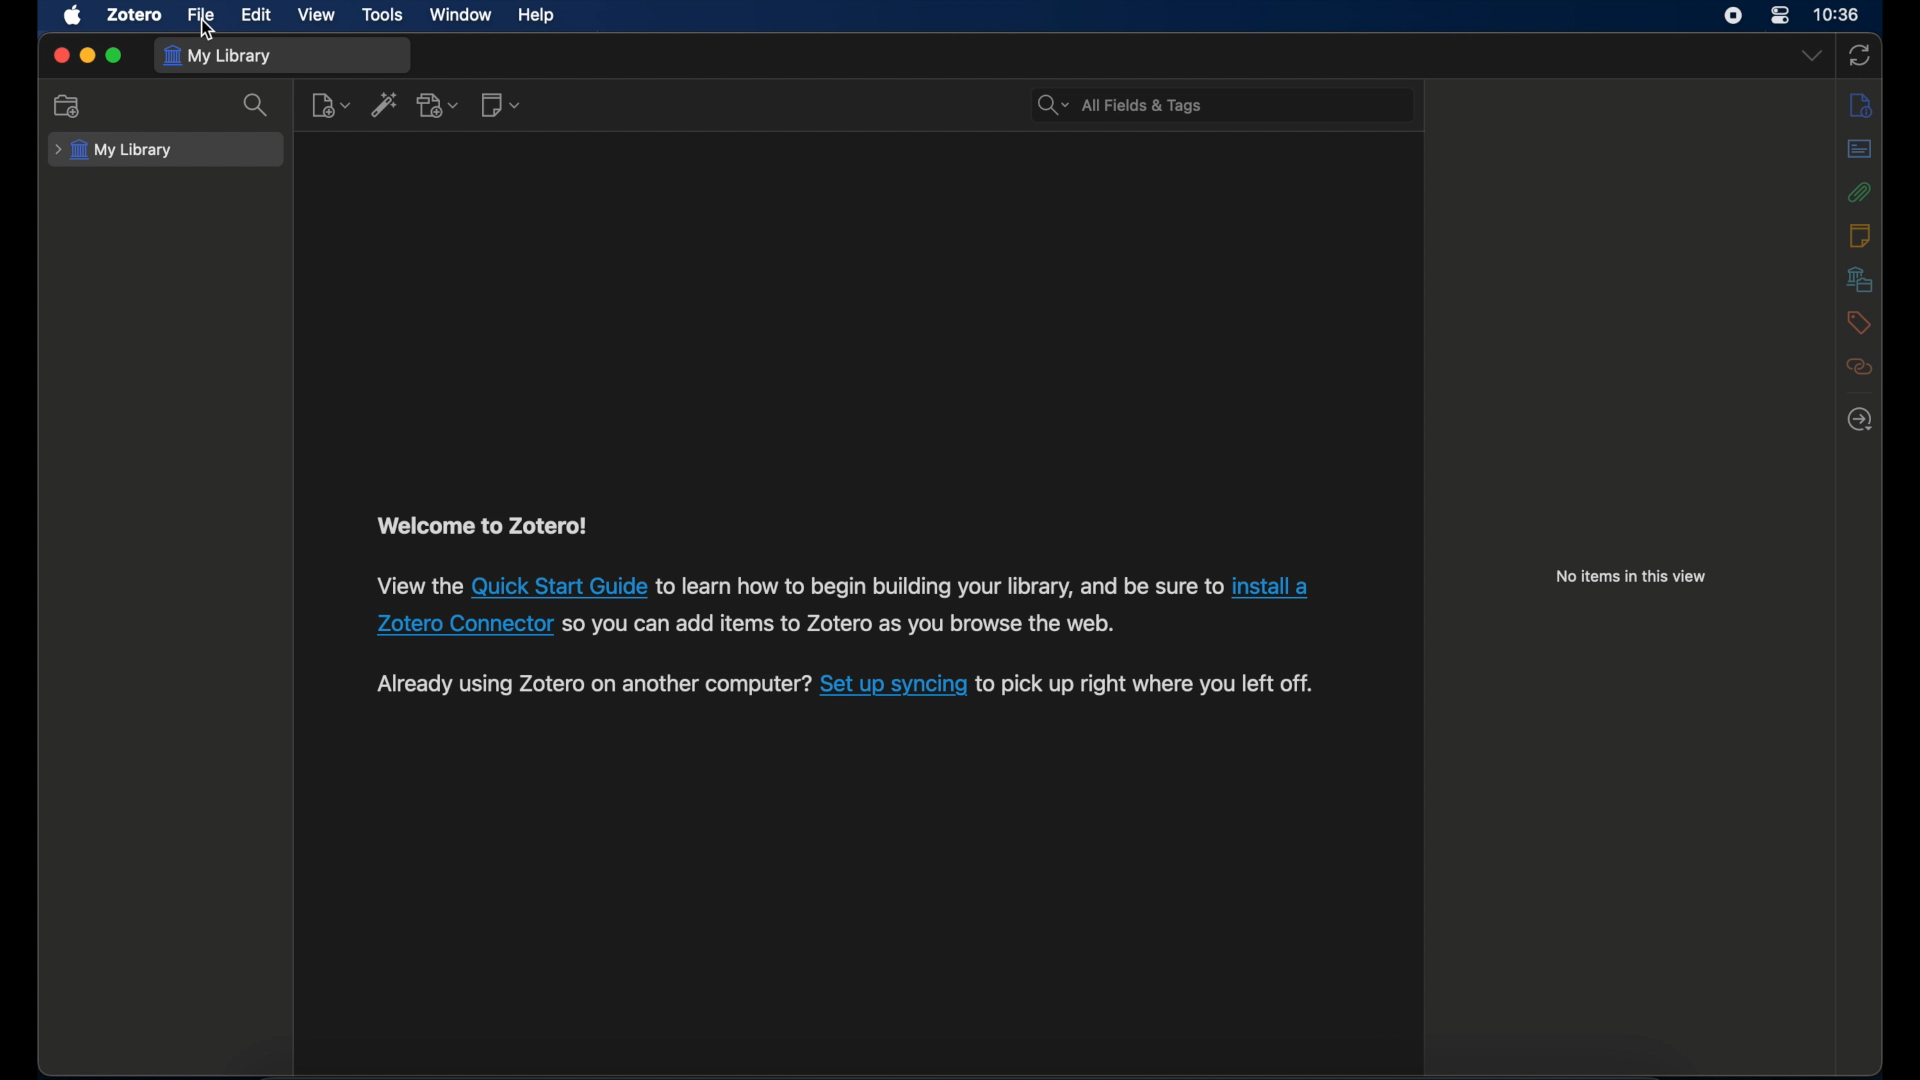 The image size is (1920, 1080). Describe the element at coordinates (114, 56) in the screenshot. I see `maximize` at that location.